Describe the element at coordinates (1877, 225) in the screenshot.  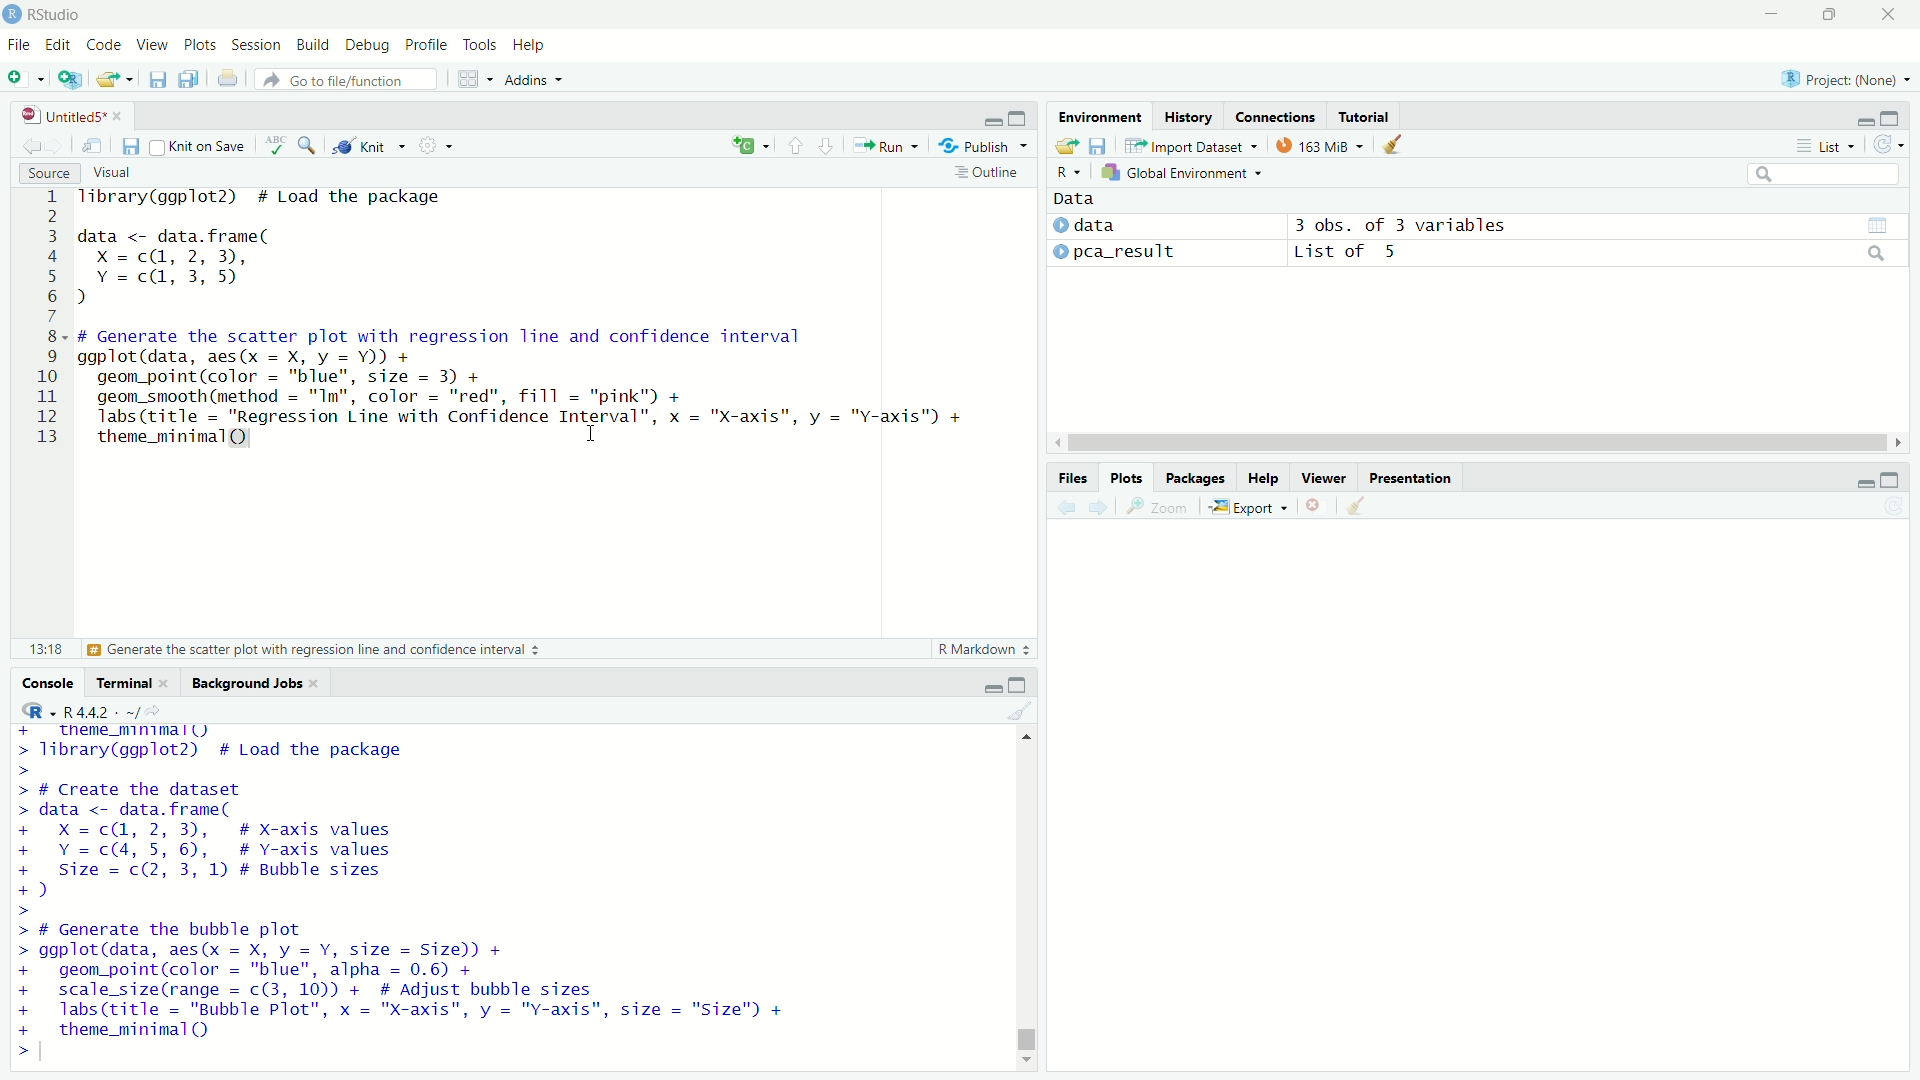
I see `grid` at that location.